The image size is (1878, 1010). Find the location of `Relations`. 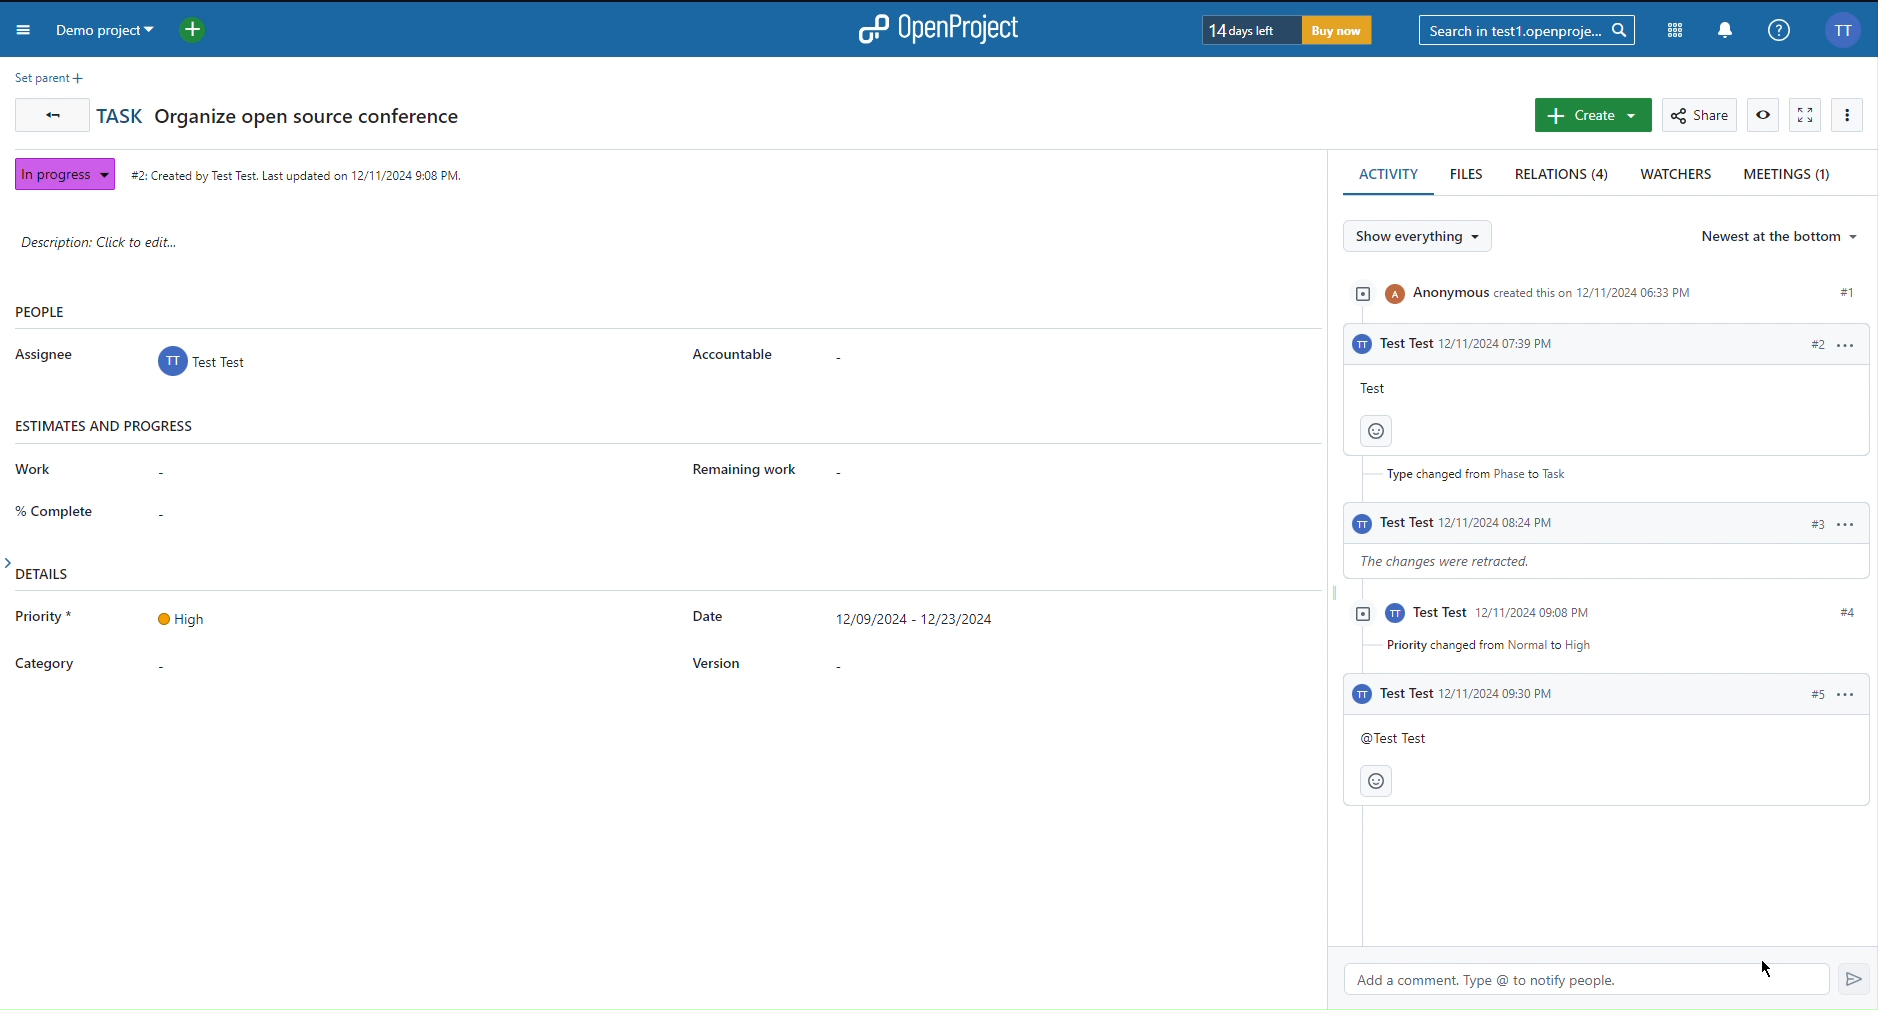

Relations is located at coordinates (1564, 175).